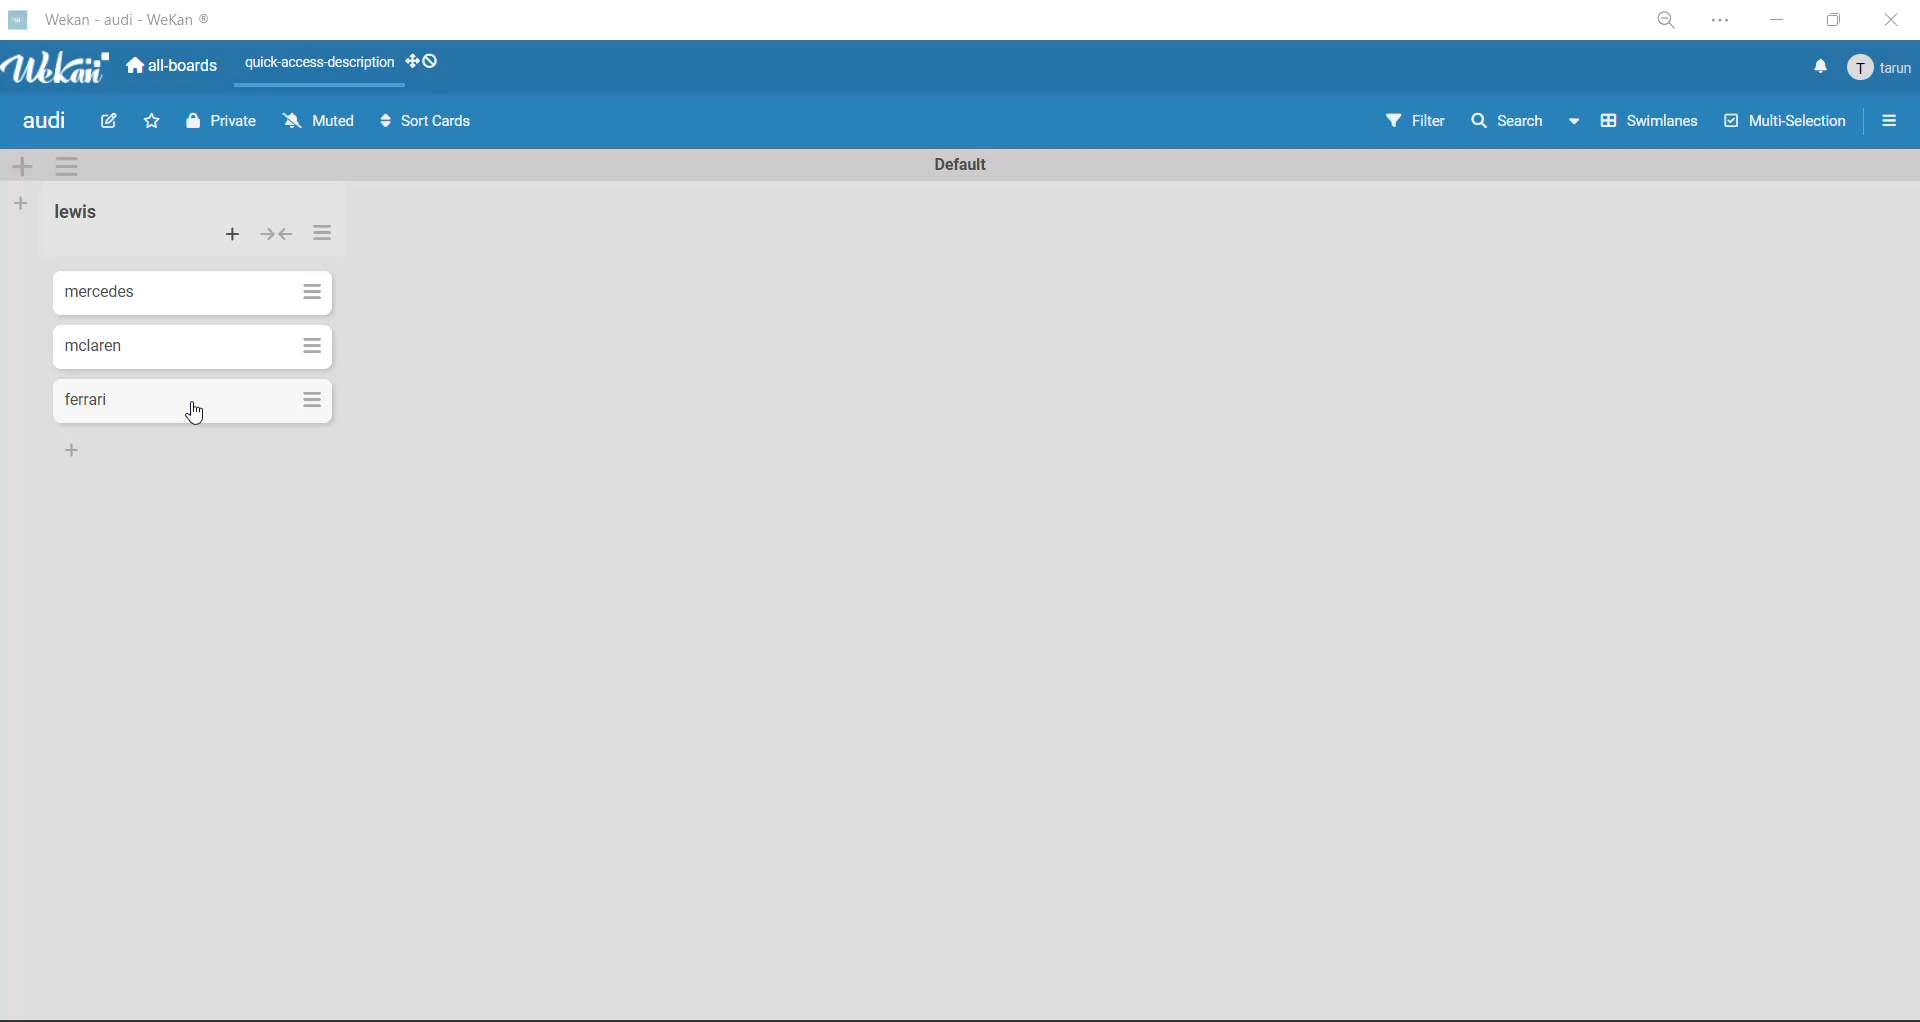  I want to click on list actions, so click(327, 237).